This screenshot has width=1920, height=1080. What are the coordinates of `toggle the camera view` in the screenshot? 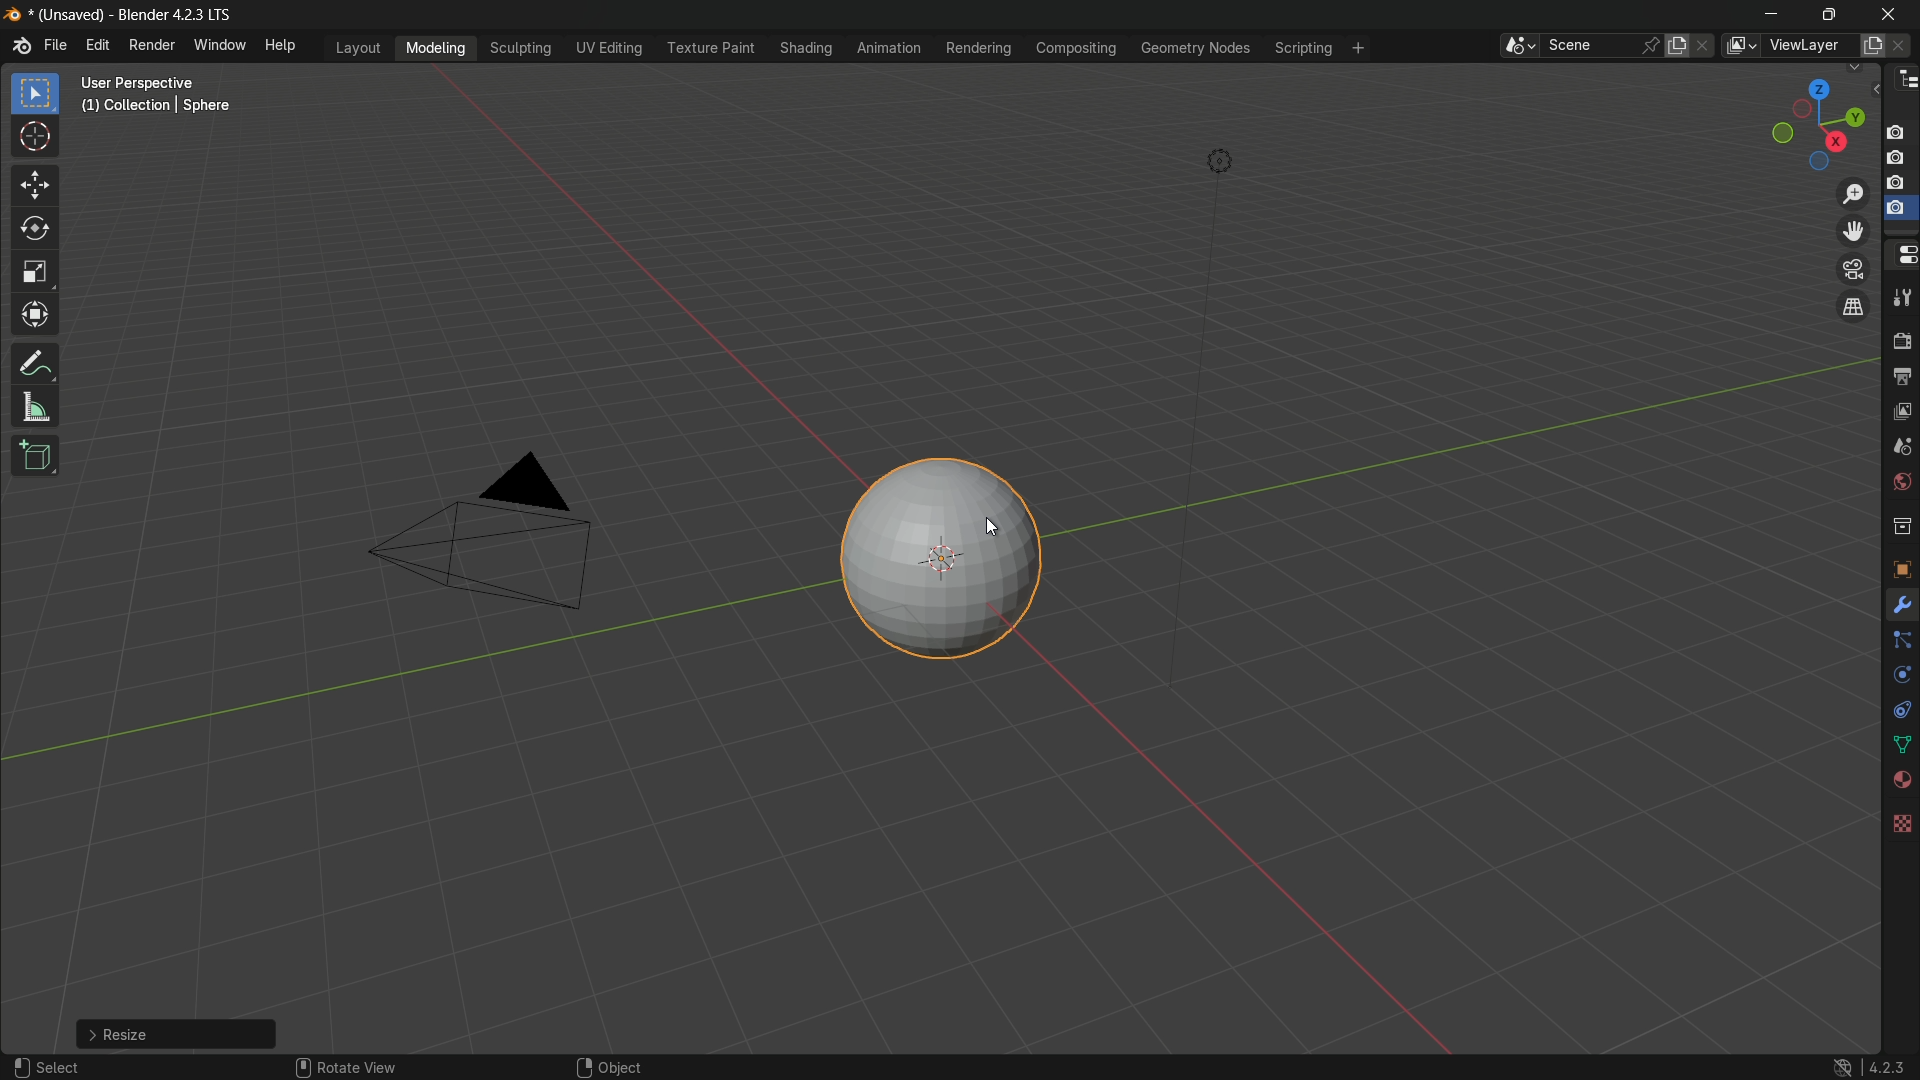 It's located at (1854, 269).